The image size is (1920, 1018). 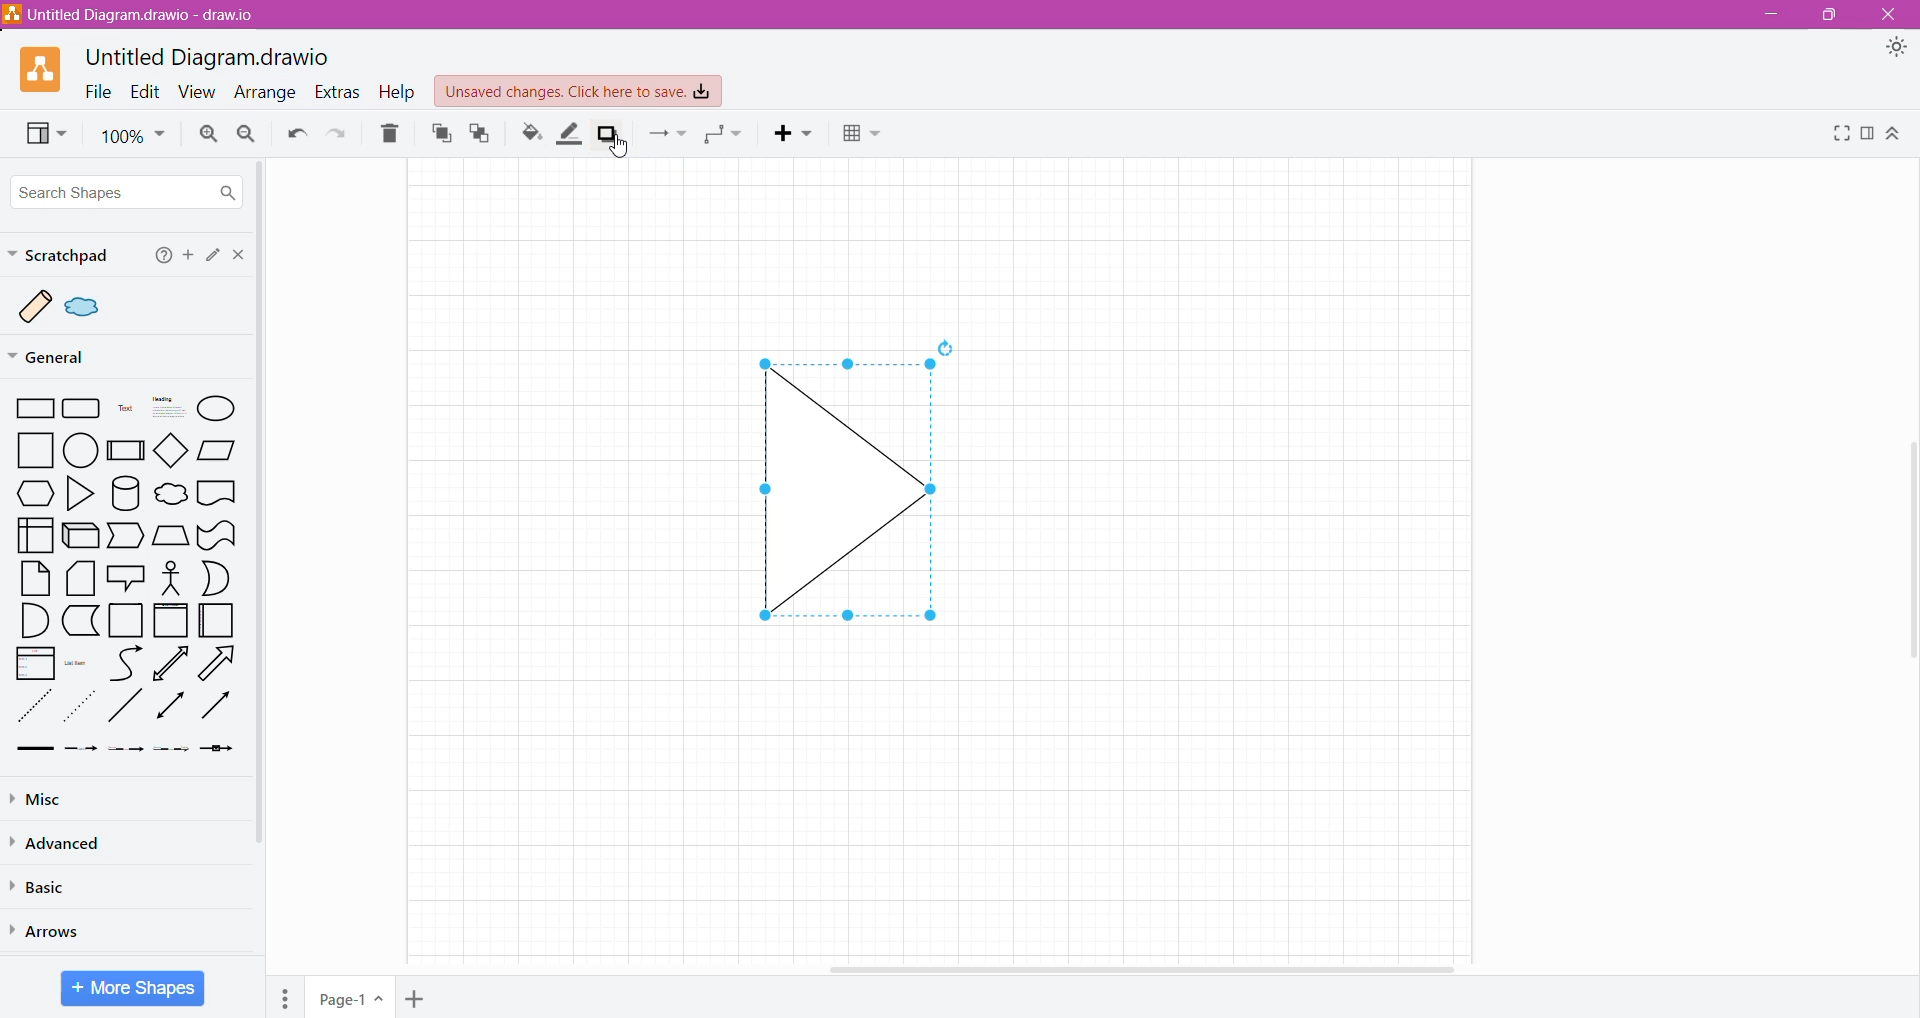 What do you see at coordinates (284, 997) in the screenshot?
I see `Pages` at bounding box center [284, 997].